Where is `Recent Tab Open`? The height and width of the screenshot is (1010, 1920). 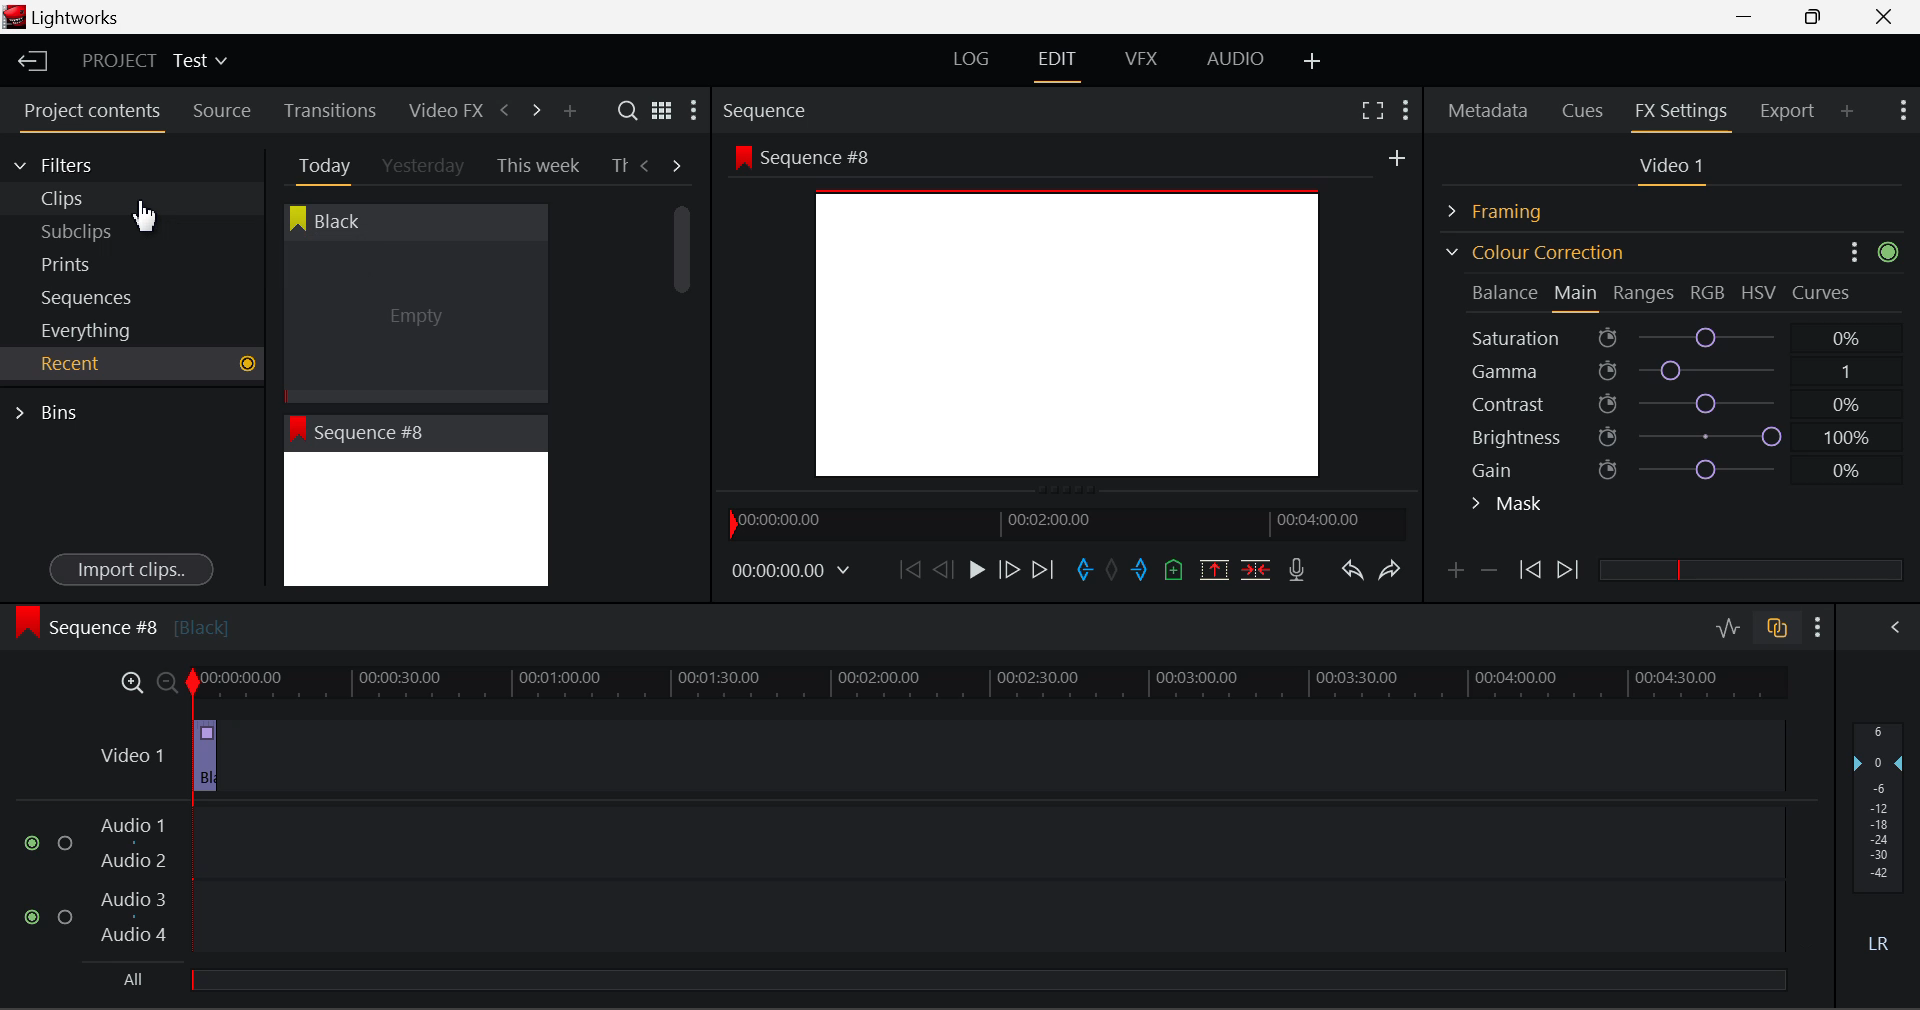 Recent Tab Open is located at coordinates (132, 364).